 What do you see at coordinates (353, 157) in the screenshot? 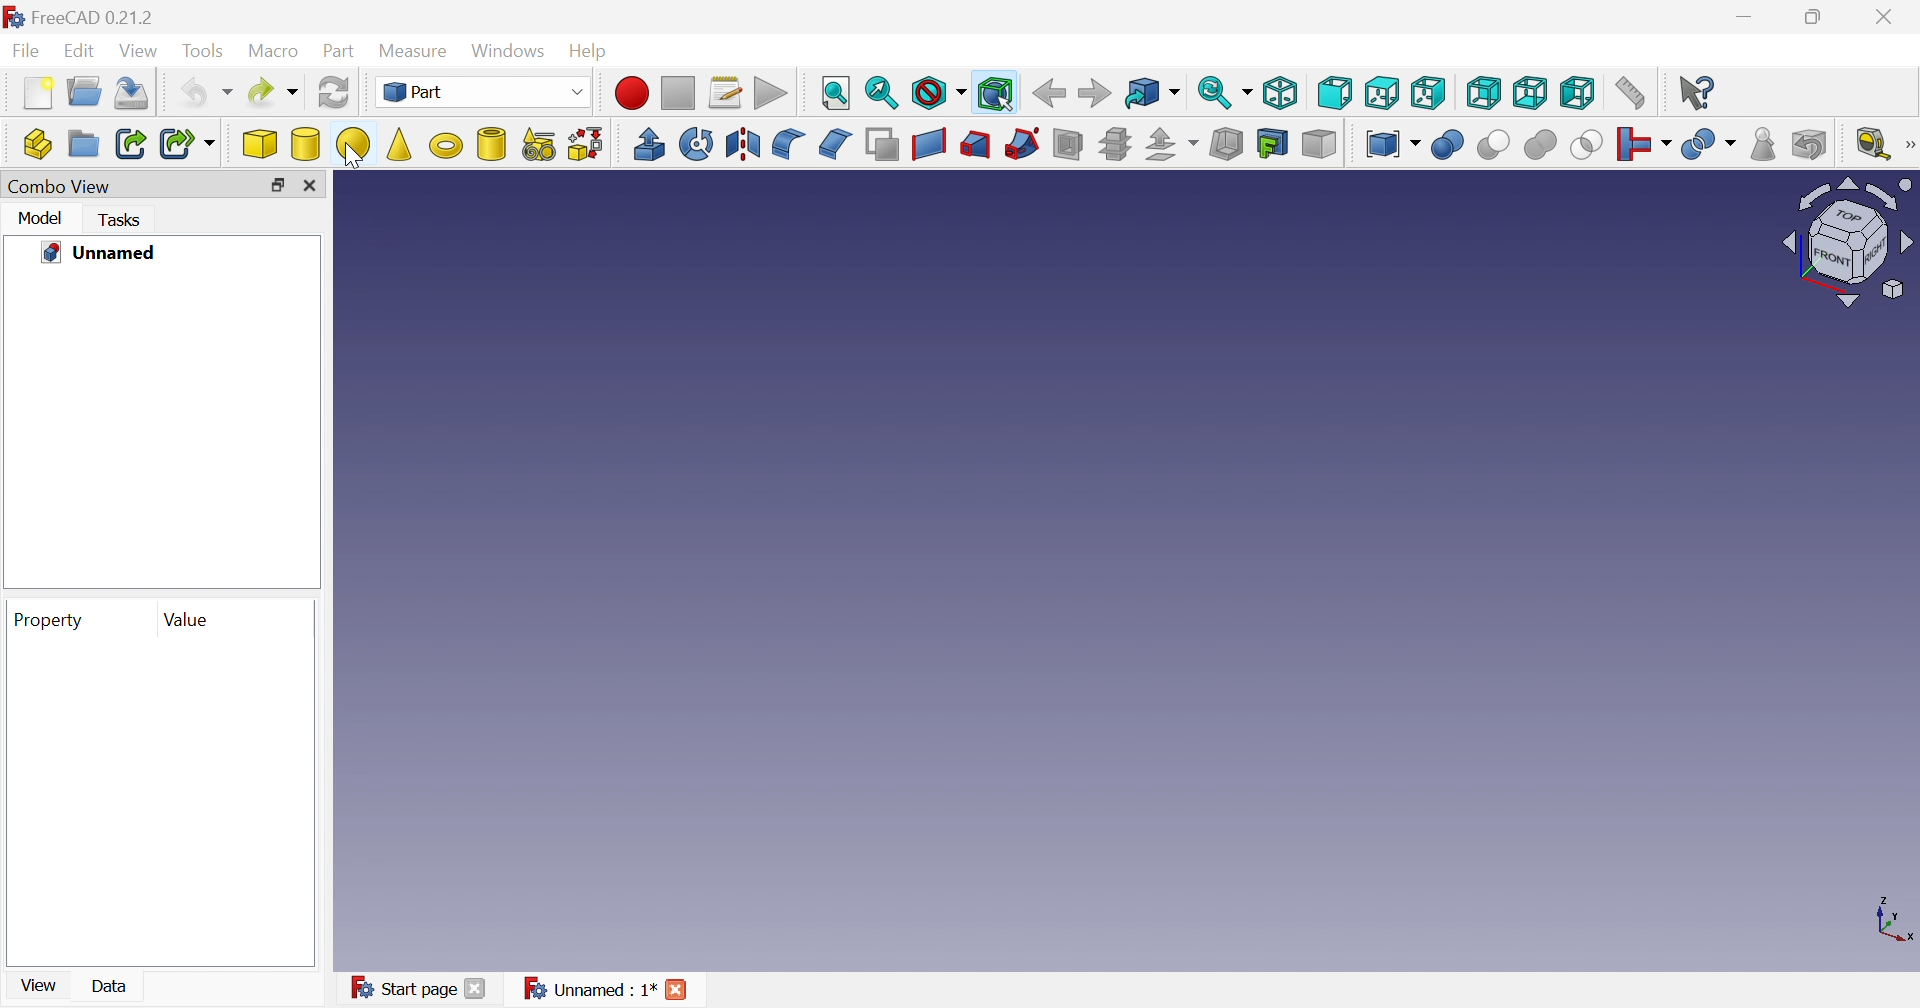
I see `cursor` at bounding box center [353, 157].